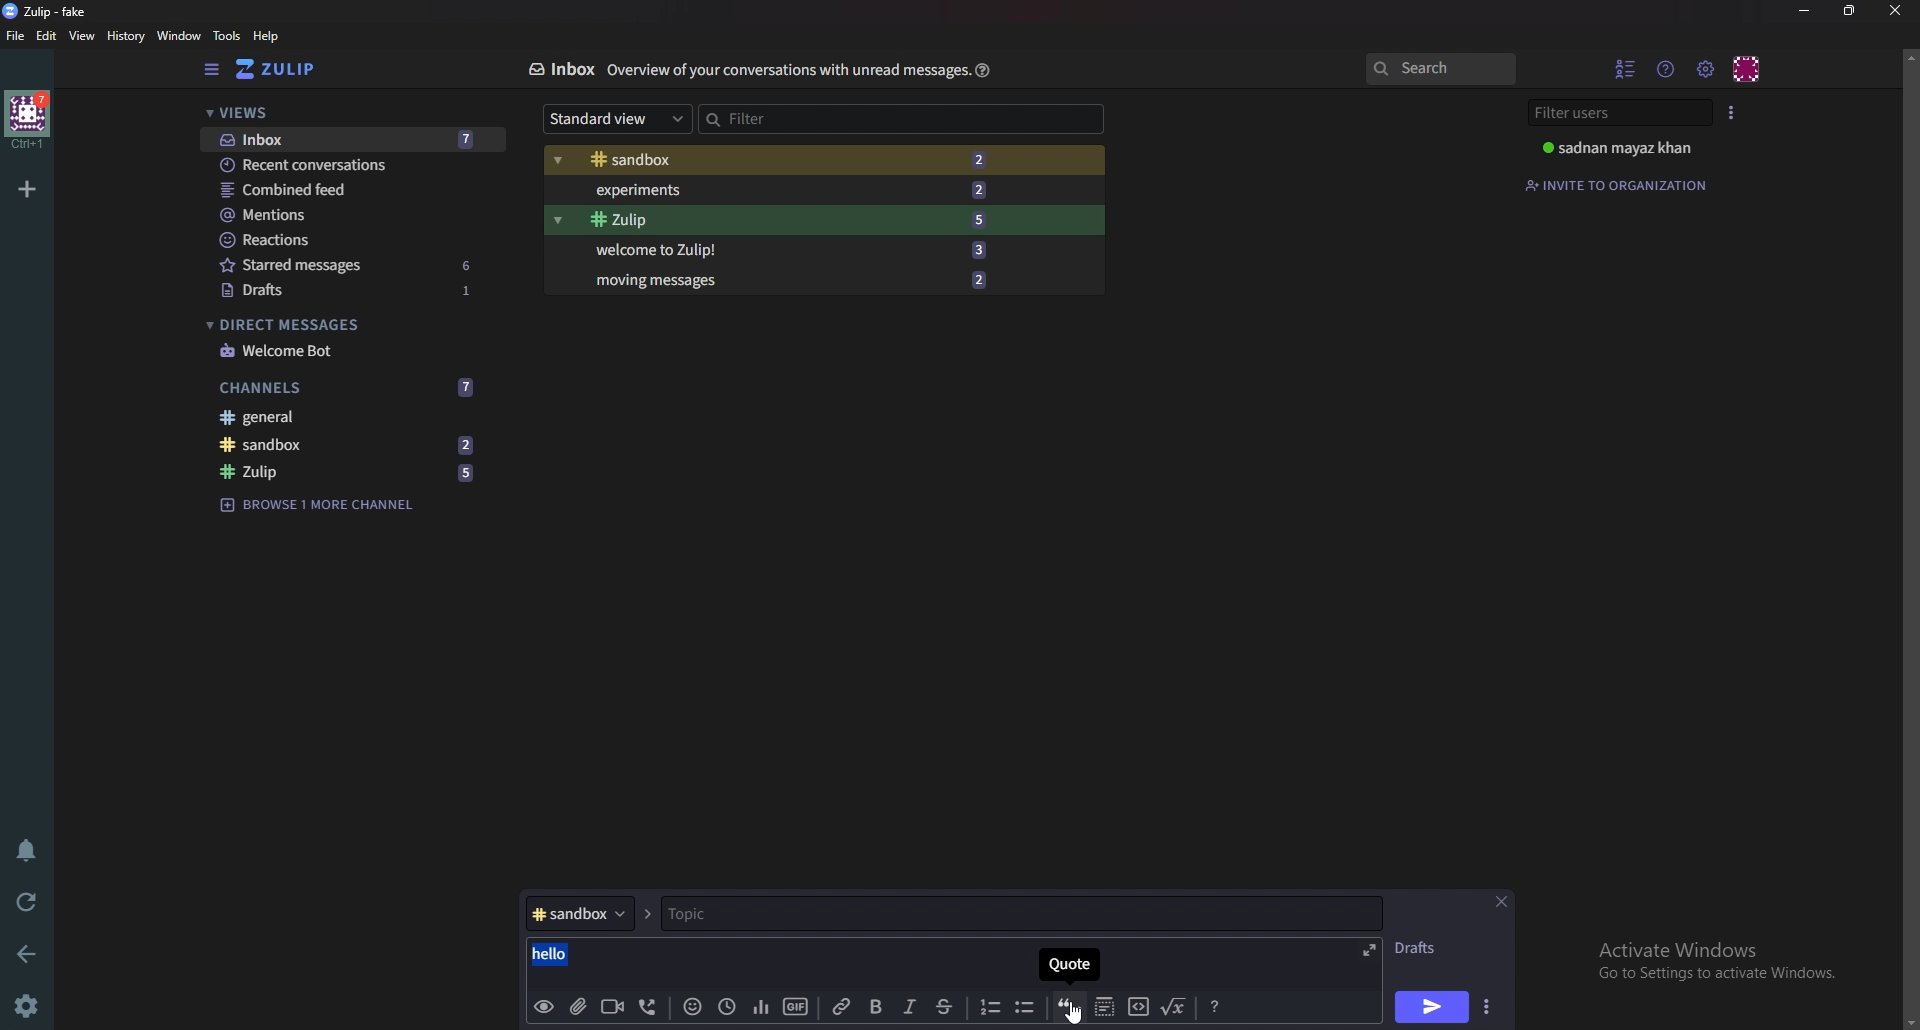 The image size is (1920, 1030). Describe the element at coordinates (308, 266) in the screenshot. I see `starred messages` at that location.